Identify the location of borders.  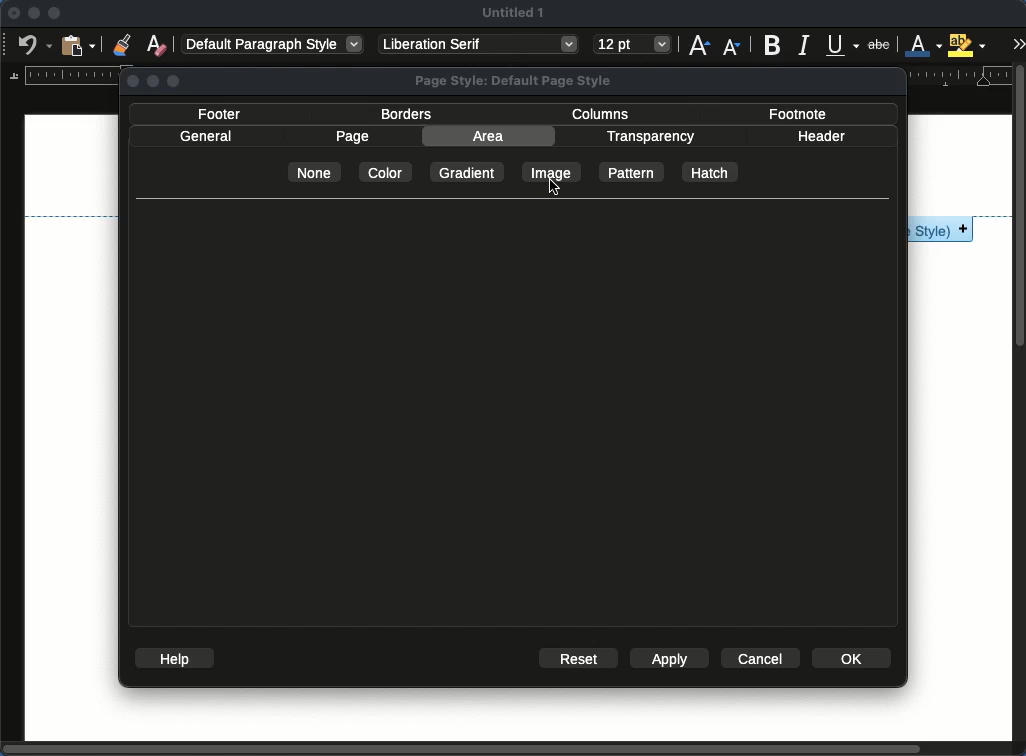
(407, 115).